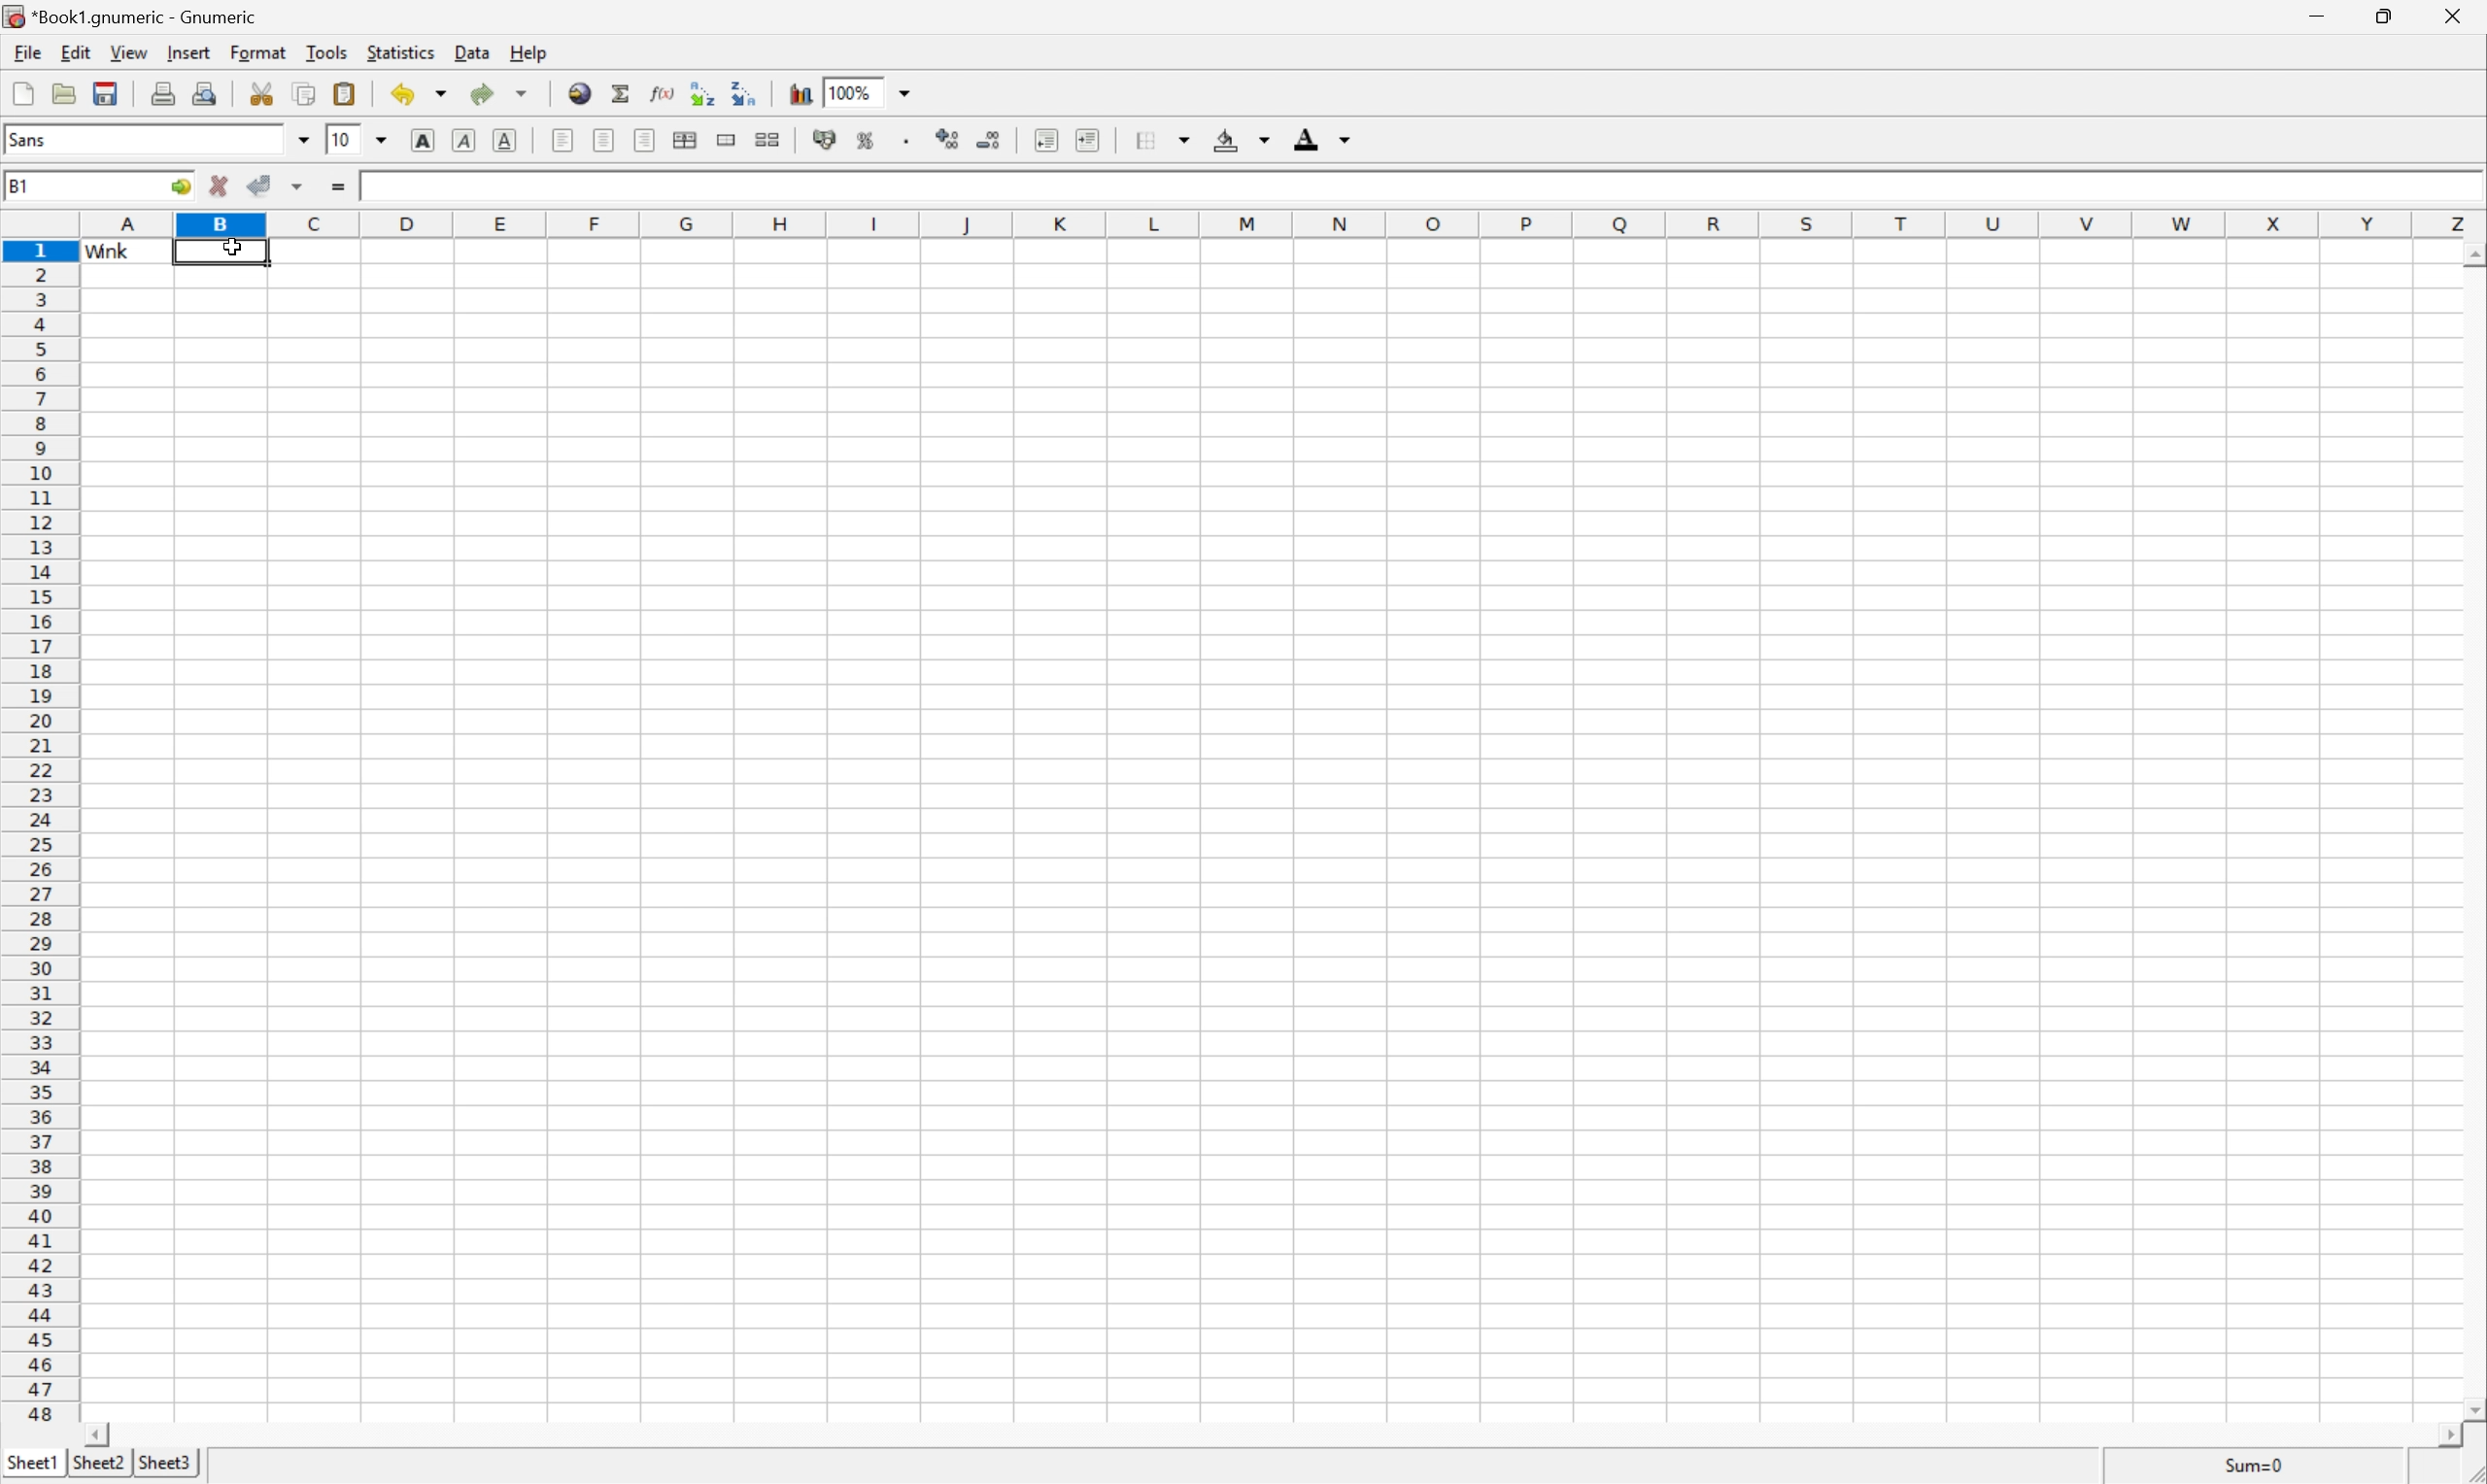  Describe the element at coordinates (64, 94) in the screenshot. I see `open` at that location.